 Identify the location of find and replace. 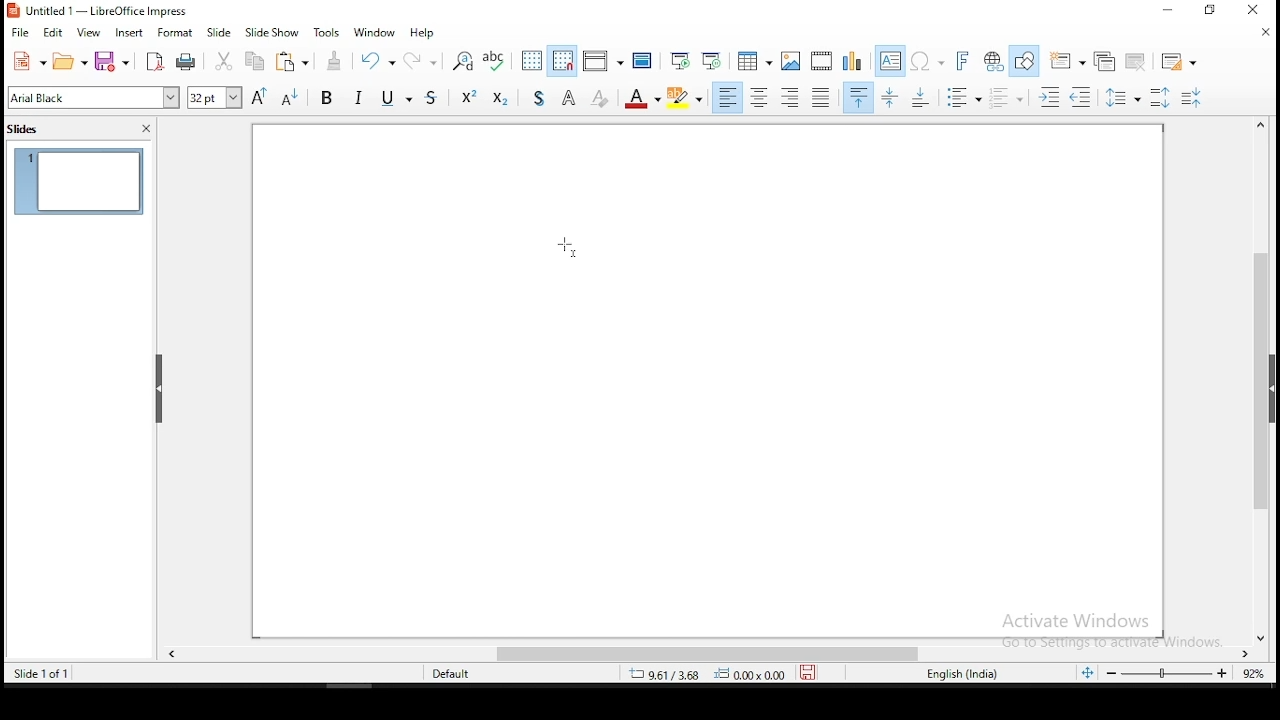
(462, 61).